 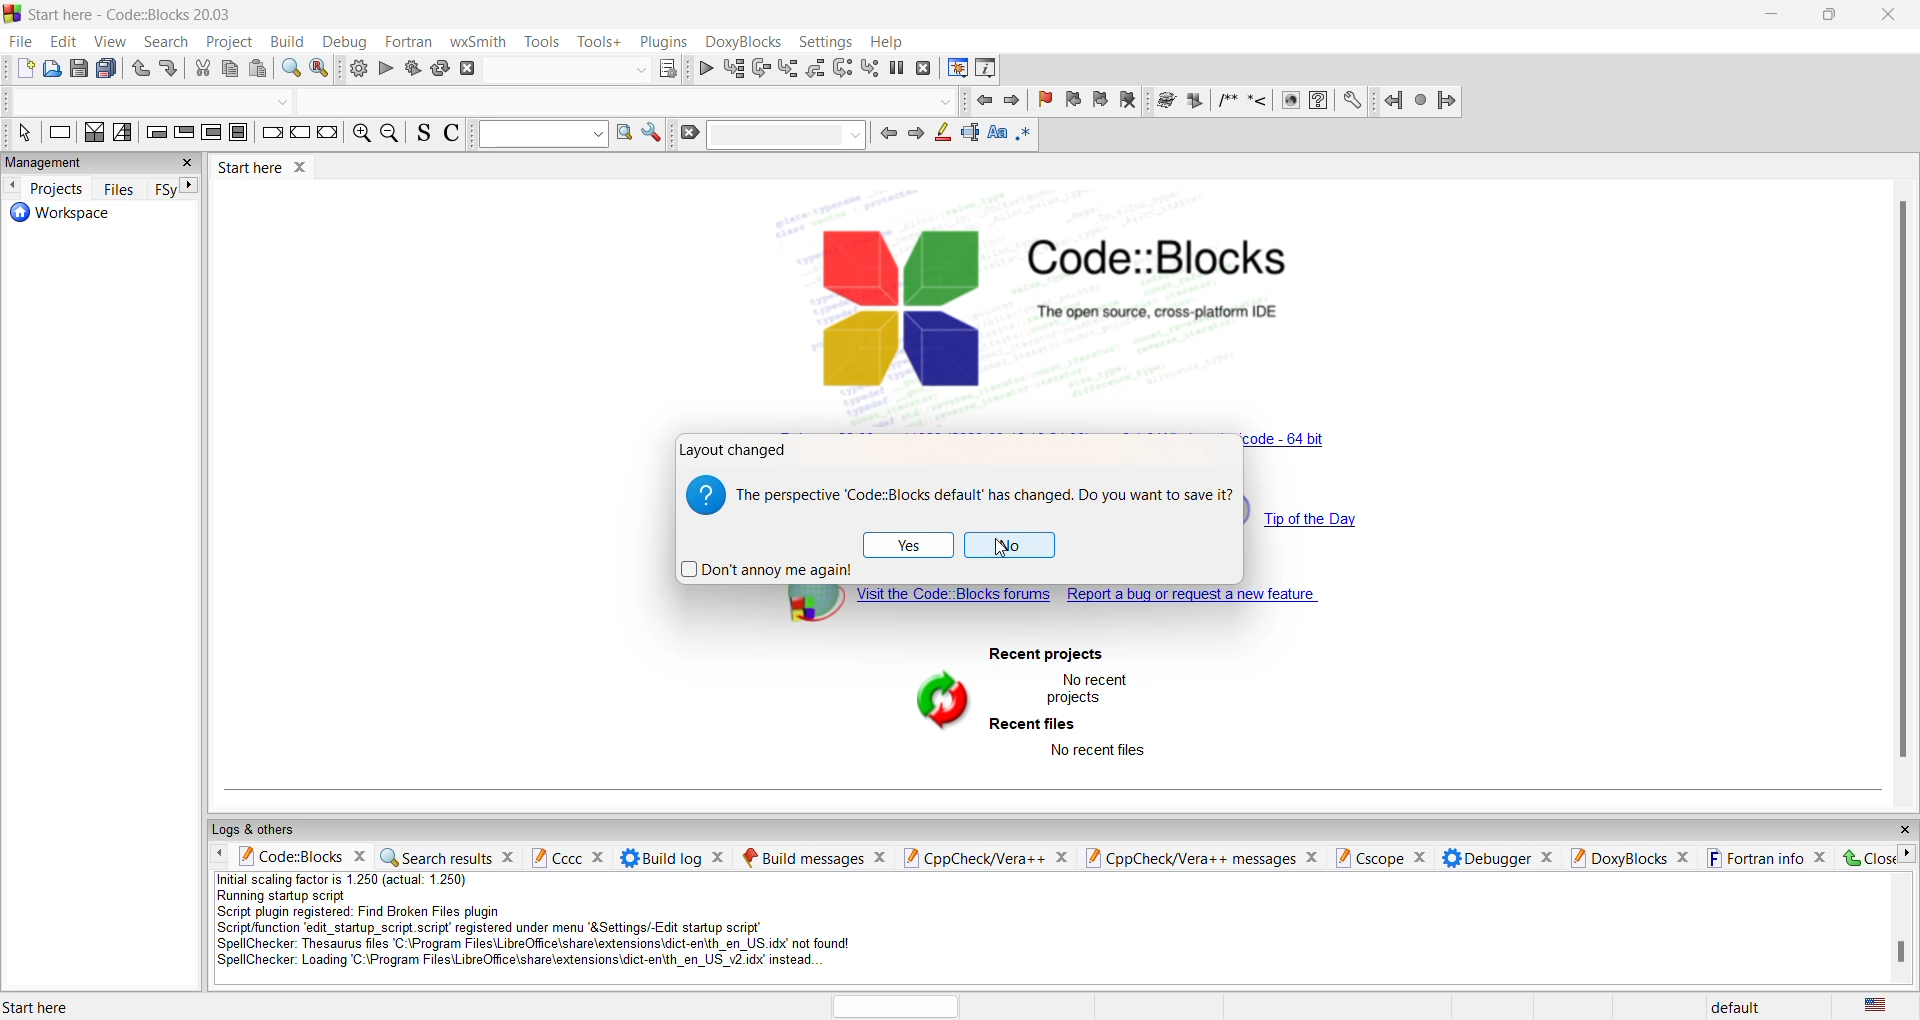 What do you see at coordinates (344, 42) in the screenshot?
I see `debug` at bounding box center [344, 42].